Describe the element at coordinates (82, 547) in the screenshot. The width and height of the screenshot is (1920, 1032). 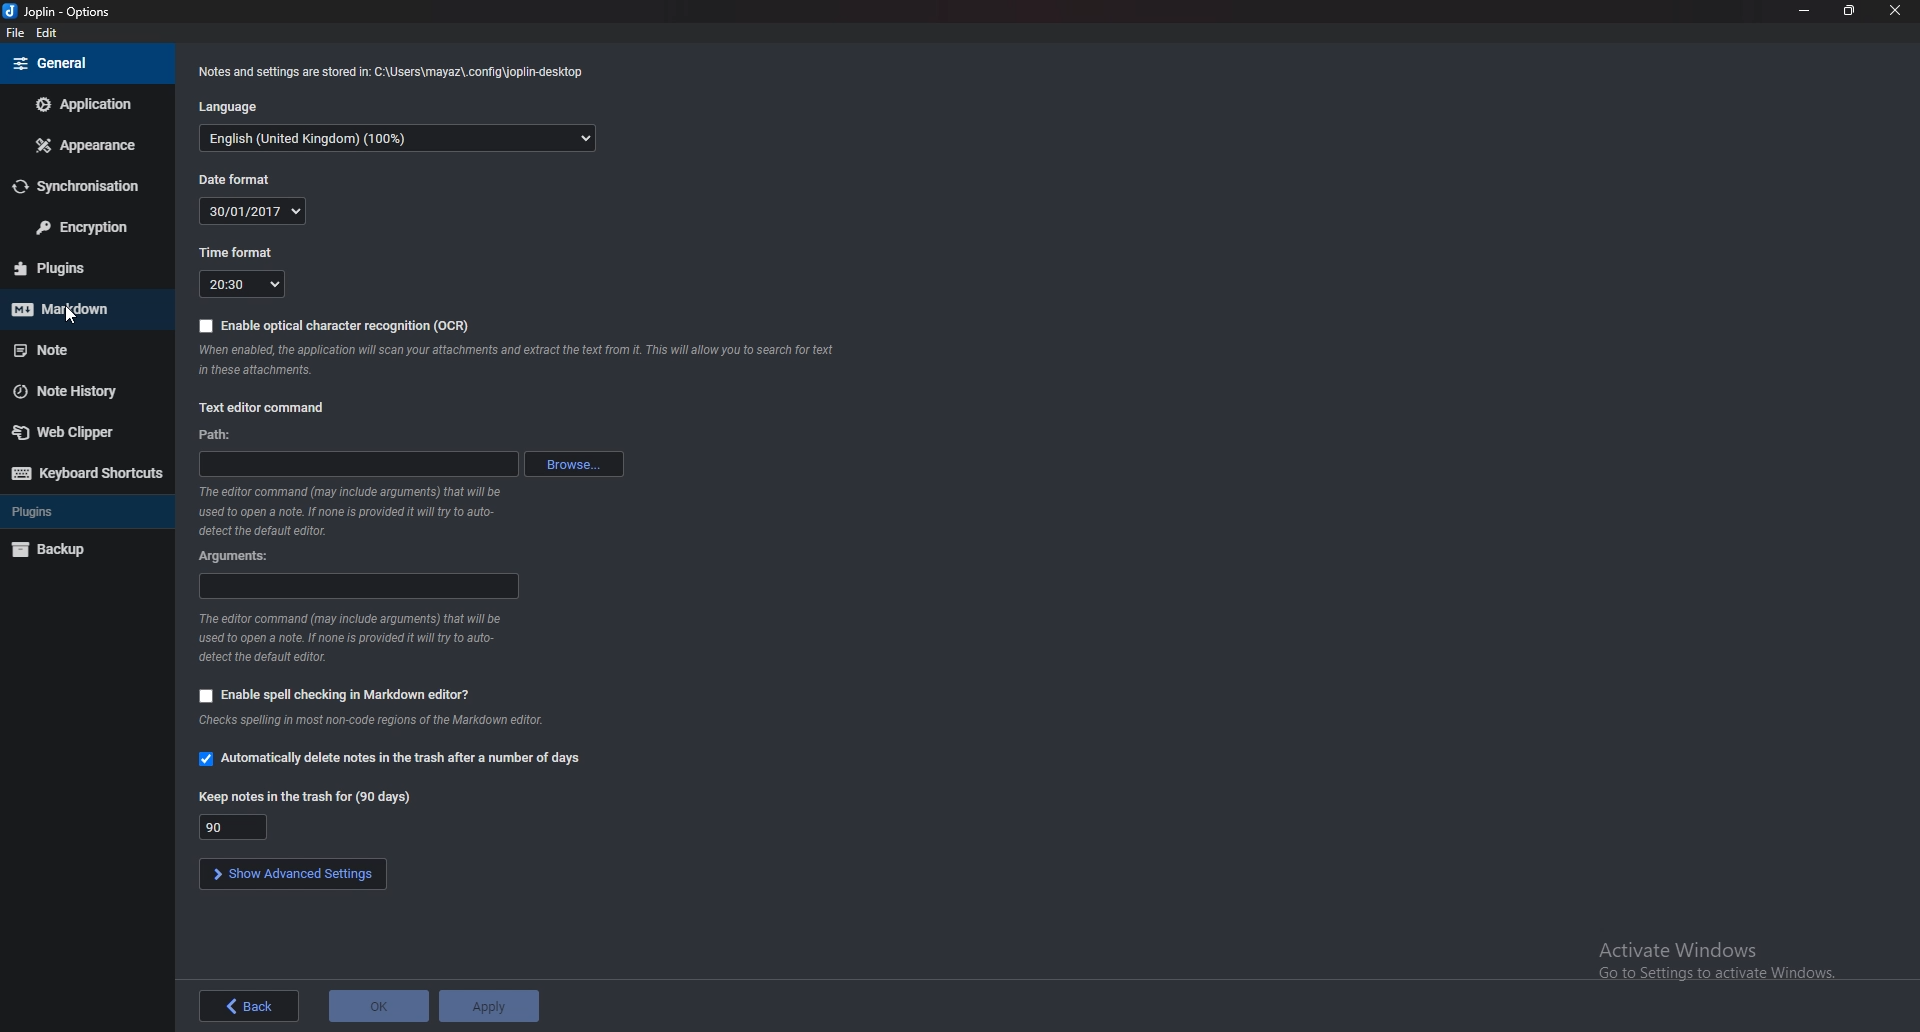
I see `backup` at that location.